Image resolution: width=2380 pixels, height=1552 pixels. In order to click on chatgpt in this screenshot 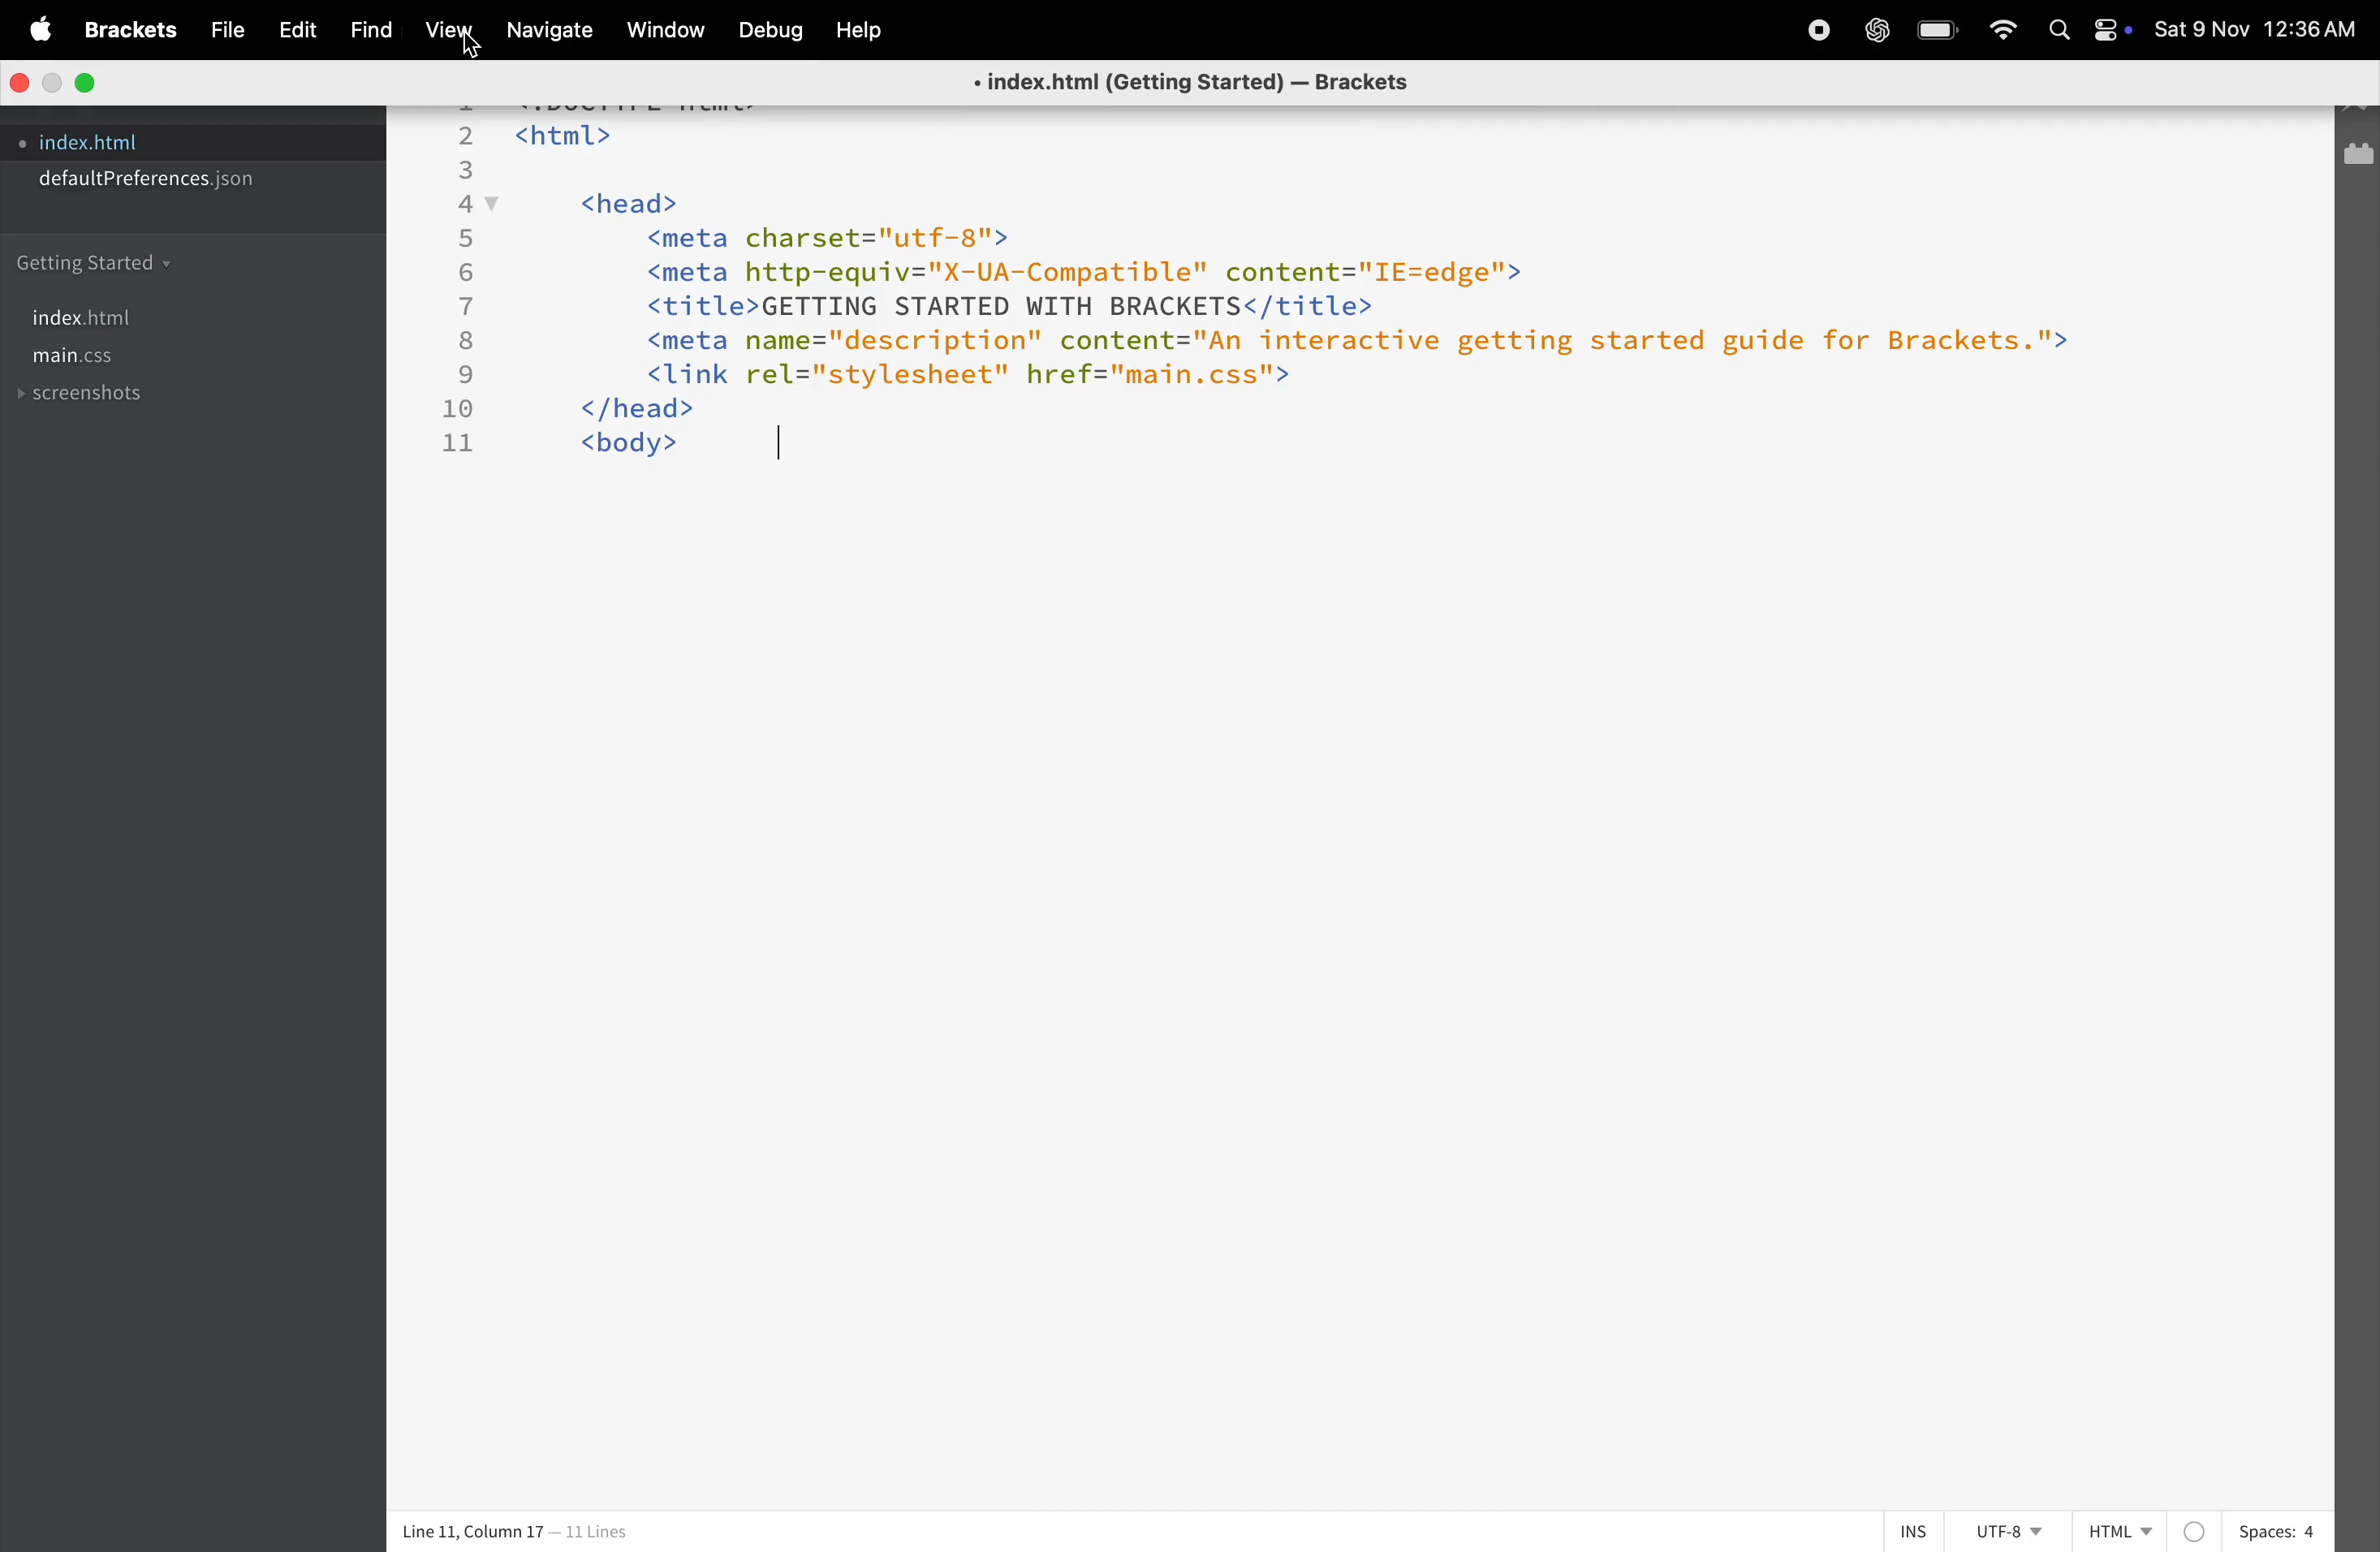, I will do `click(1876, 31)`.